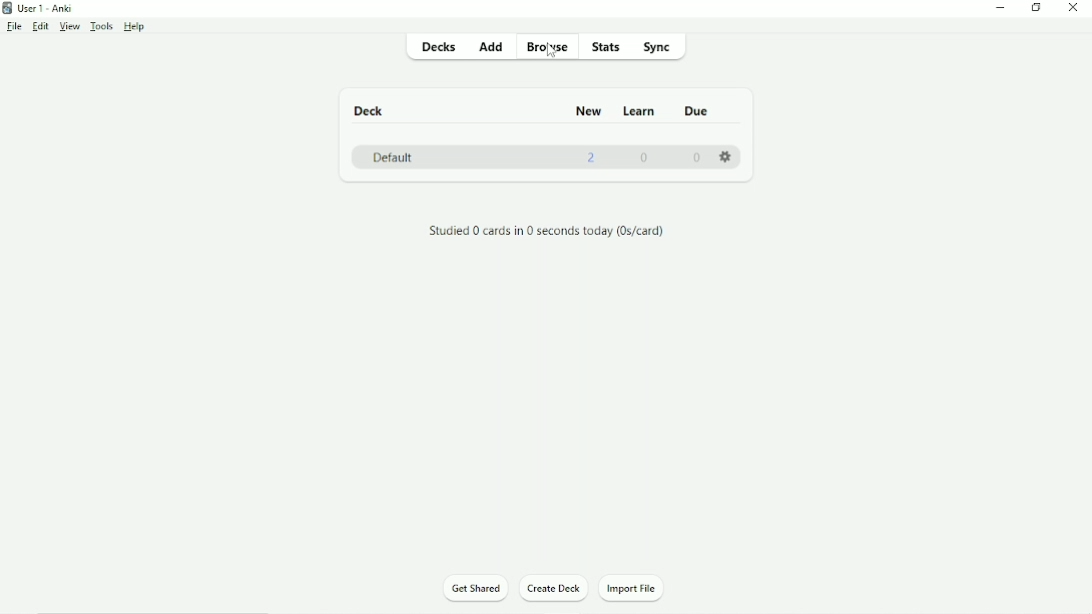  What do you see at coordinates (546, 231) in the screenshot?
I see `Studied 0 cards in 0 seconds today (0s/card)` at bounding box center [546, 231].